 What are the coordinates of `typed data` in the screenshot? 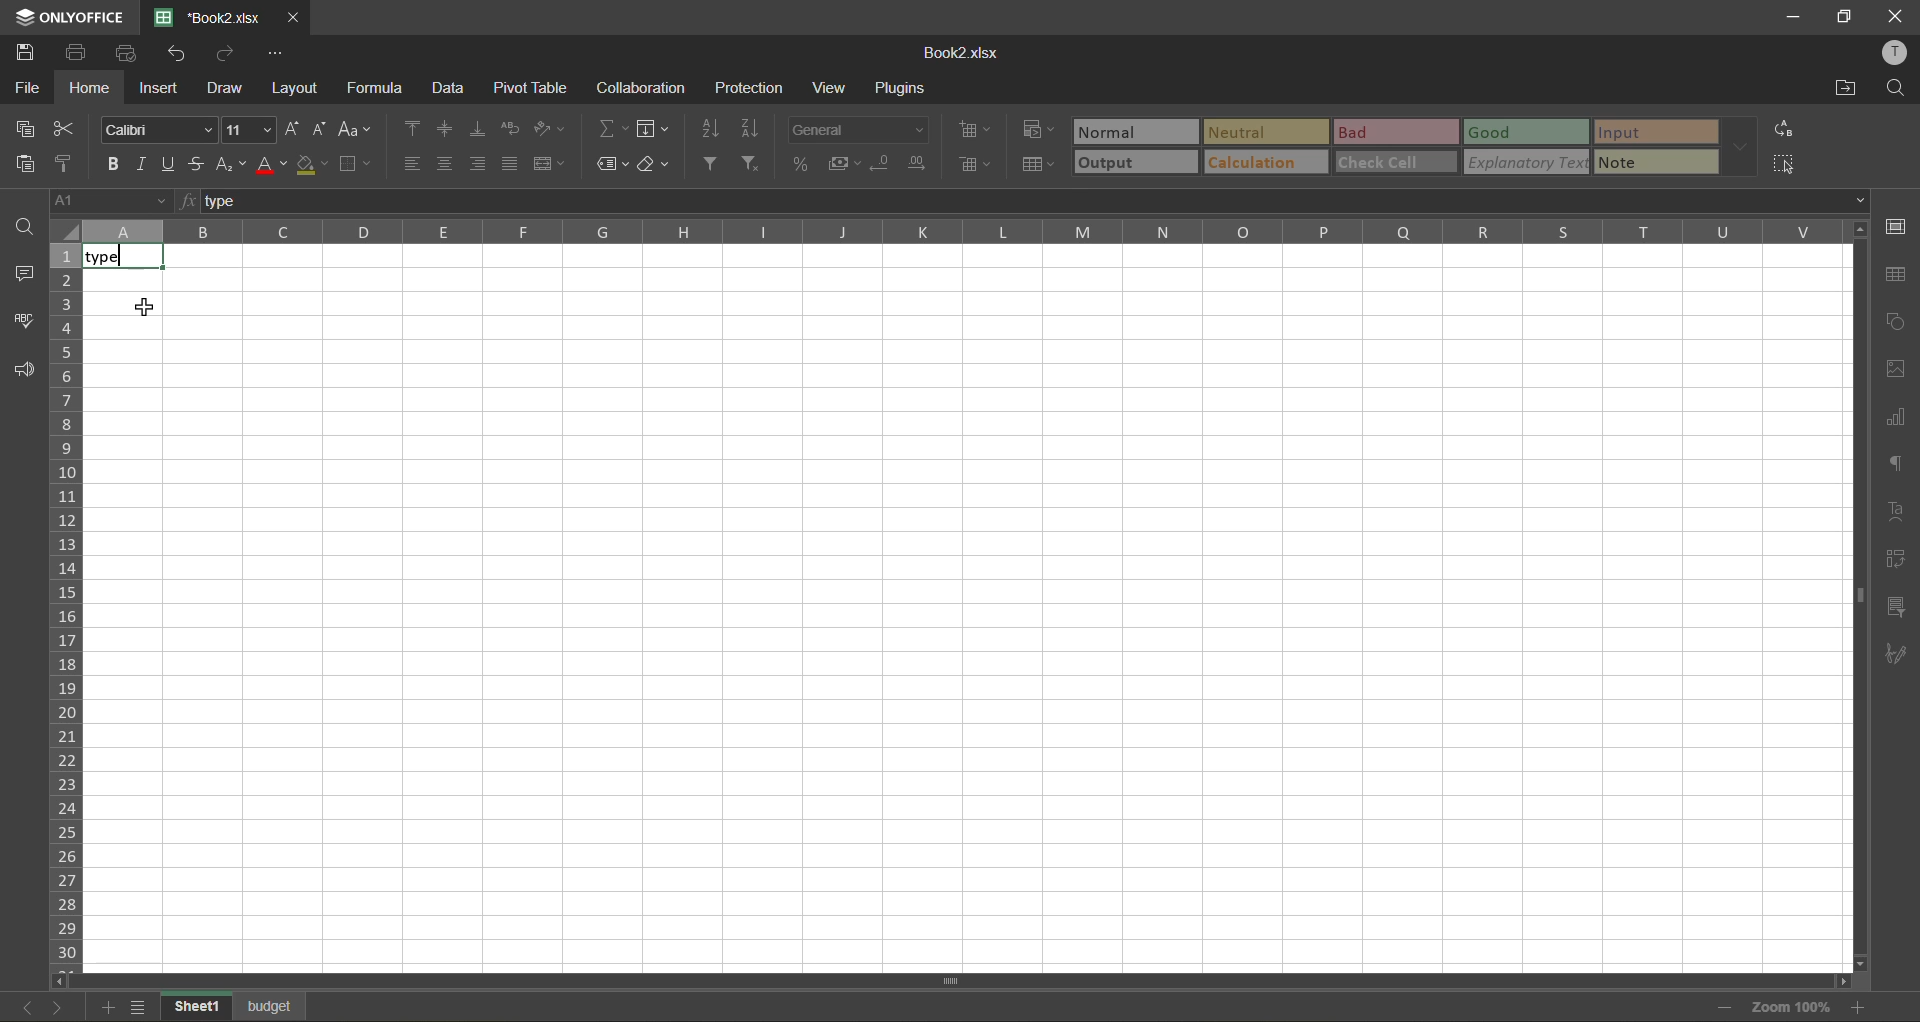 It's located at (124, 256).